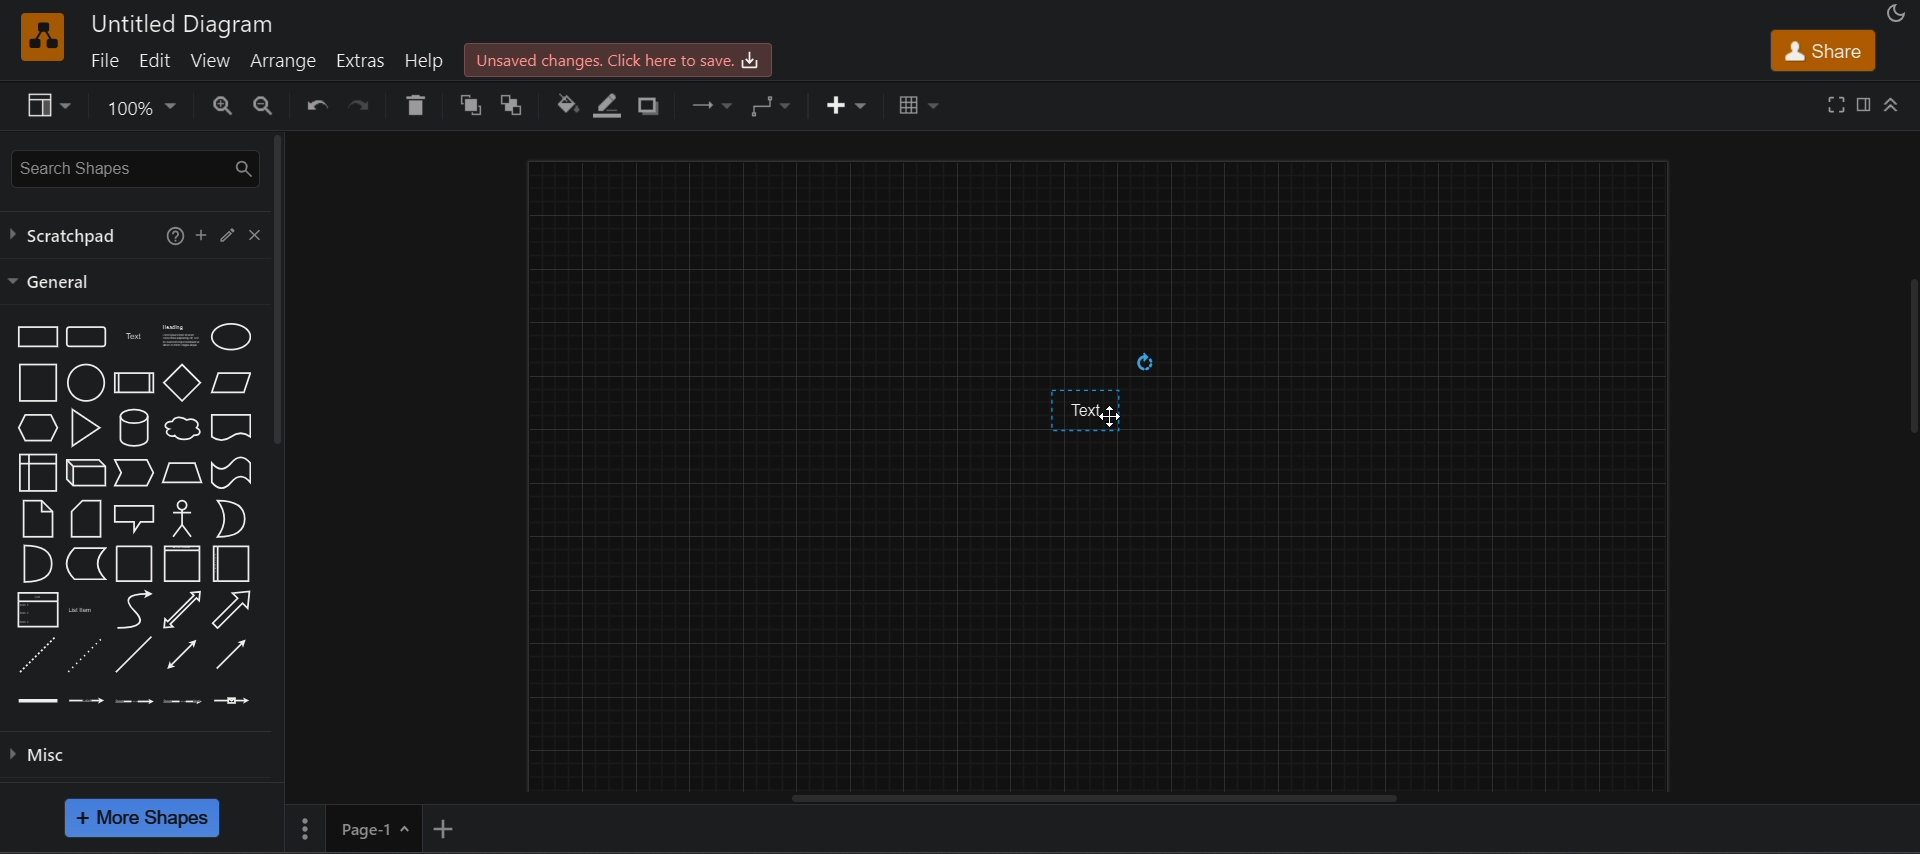 The width and height of the screenshot is (1920, 854). I want to click on delete, so click(416, 106).